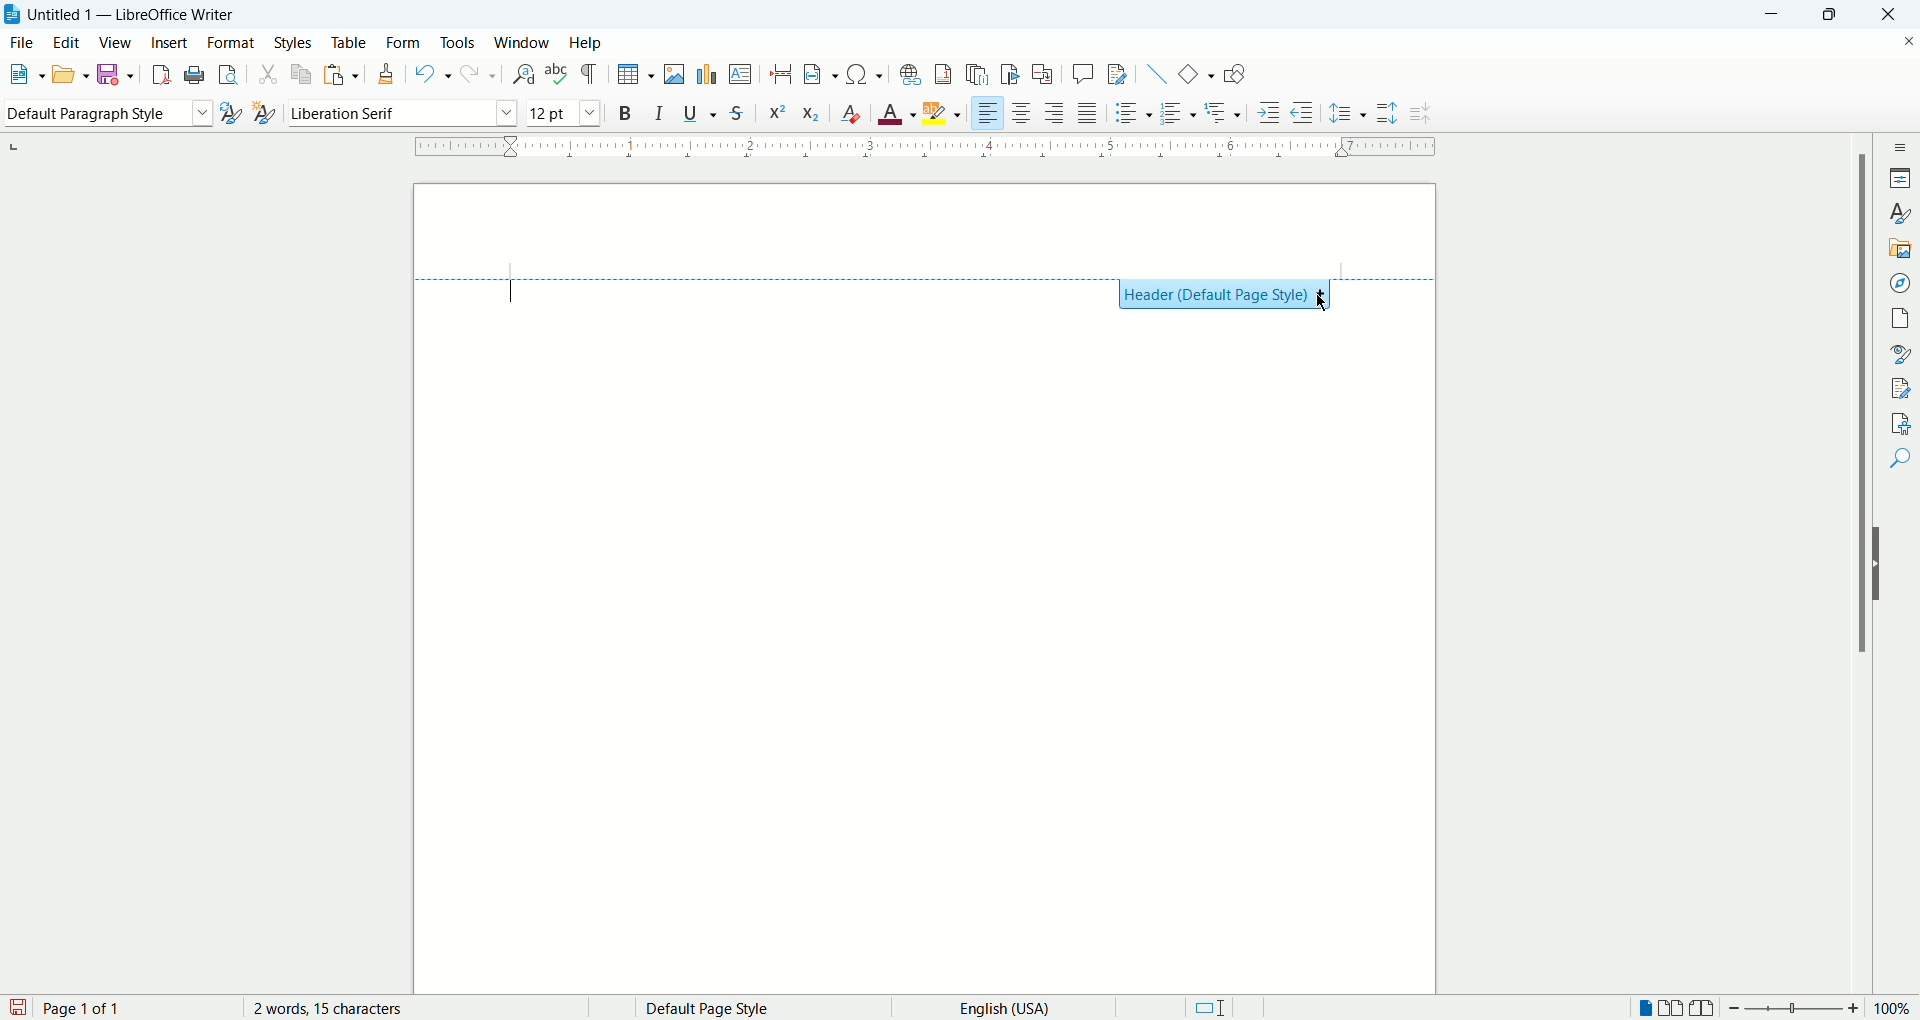 The width and height of the screenshot is (1920, 1020). What do you see at coordinates (940, 76) in the screenshot?
I see `insert footnote` at bounding box center [940, 76].